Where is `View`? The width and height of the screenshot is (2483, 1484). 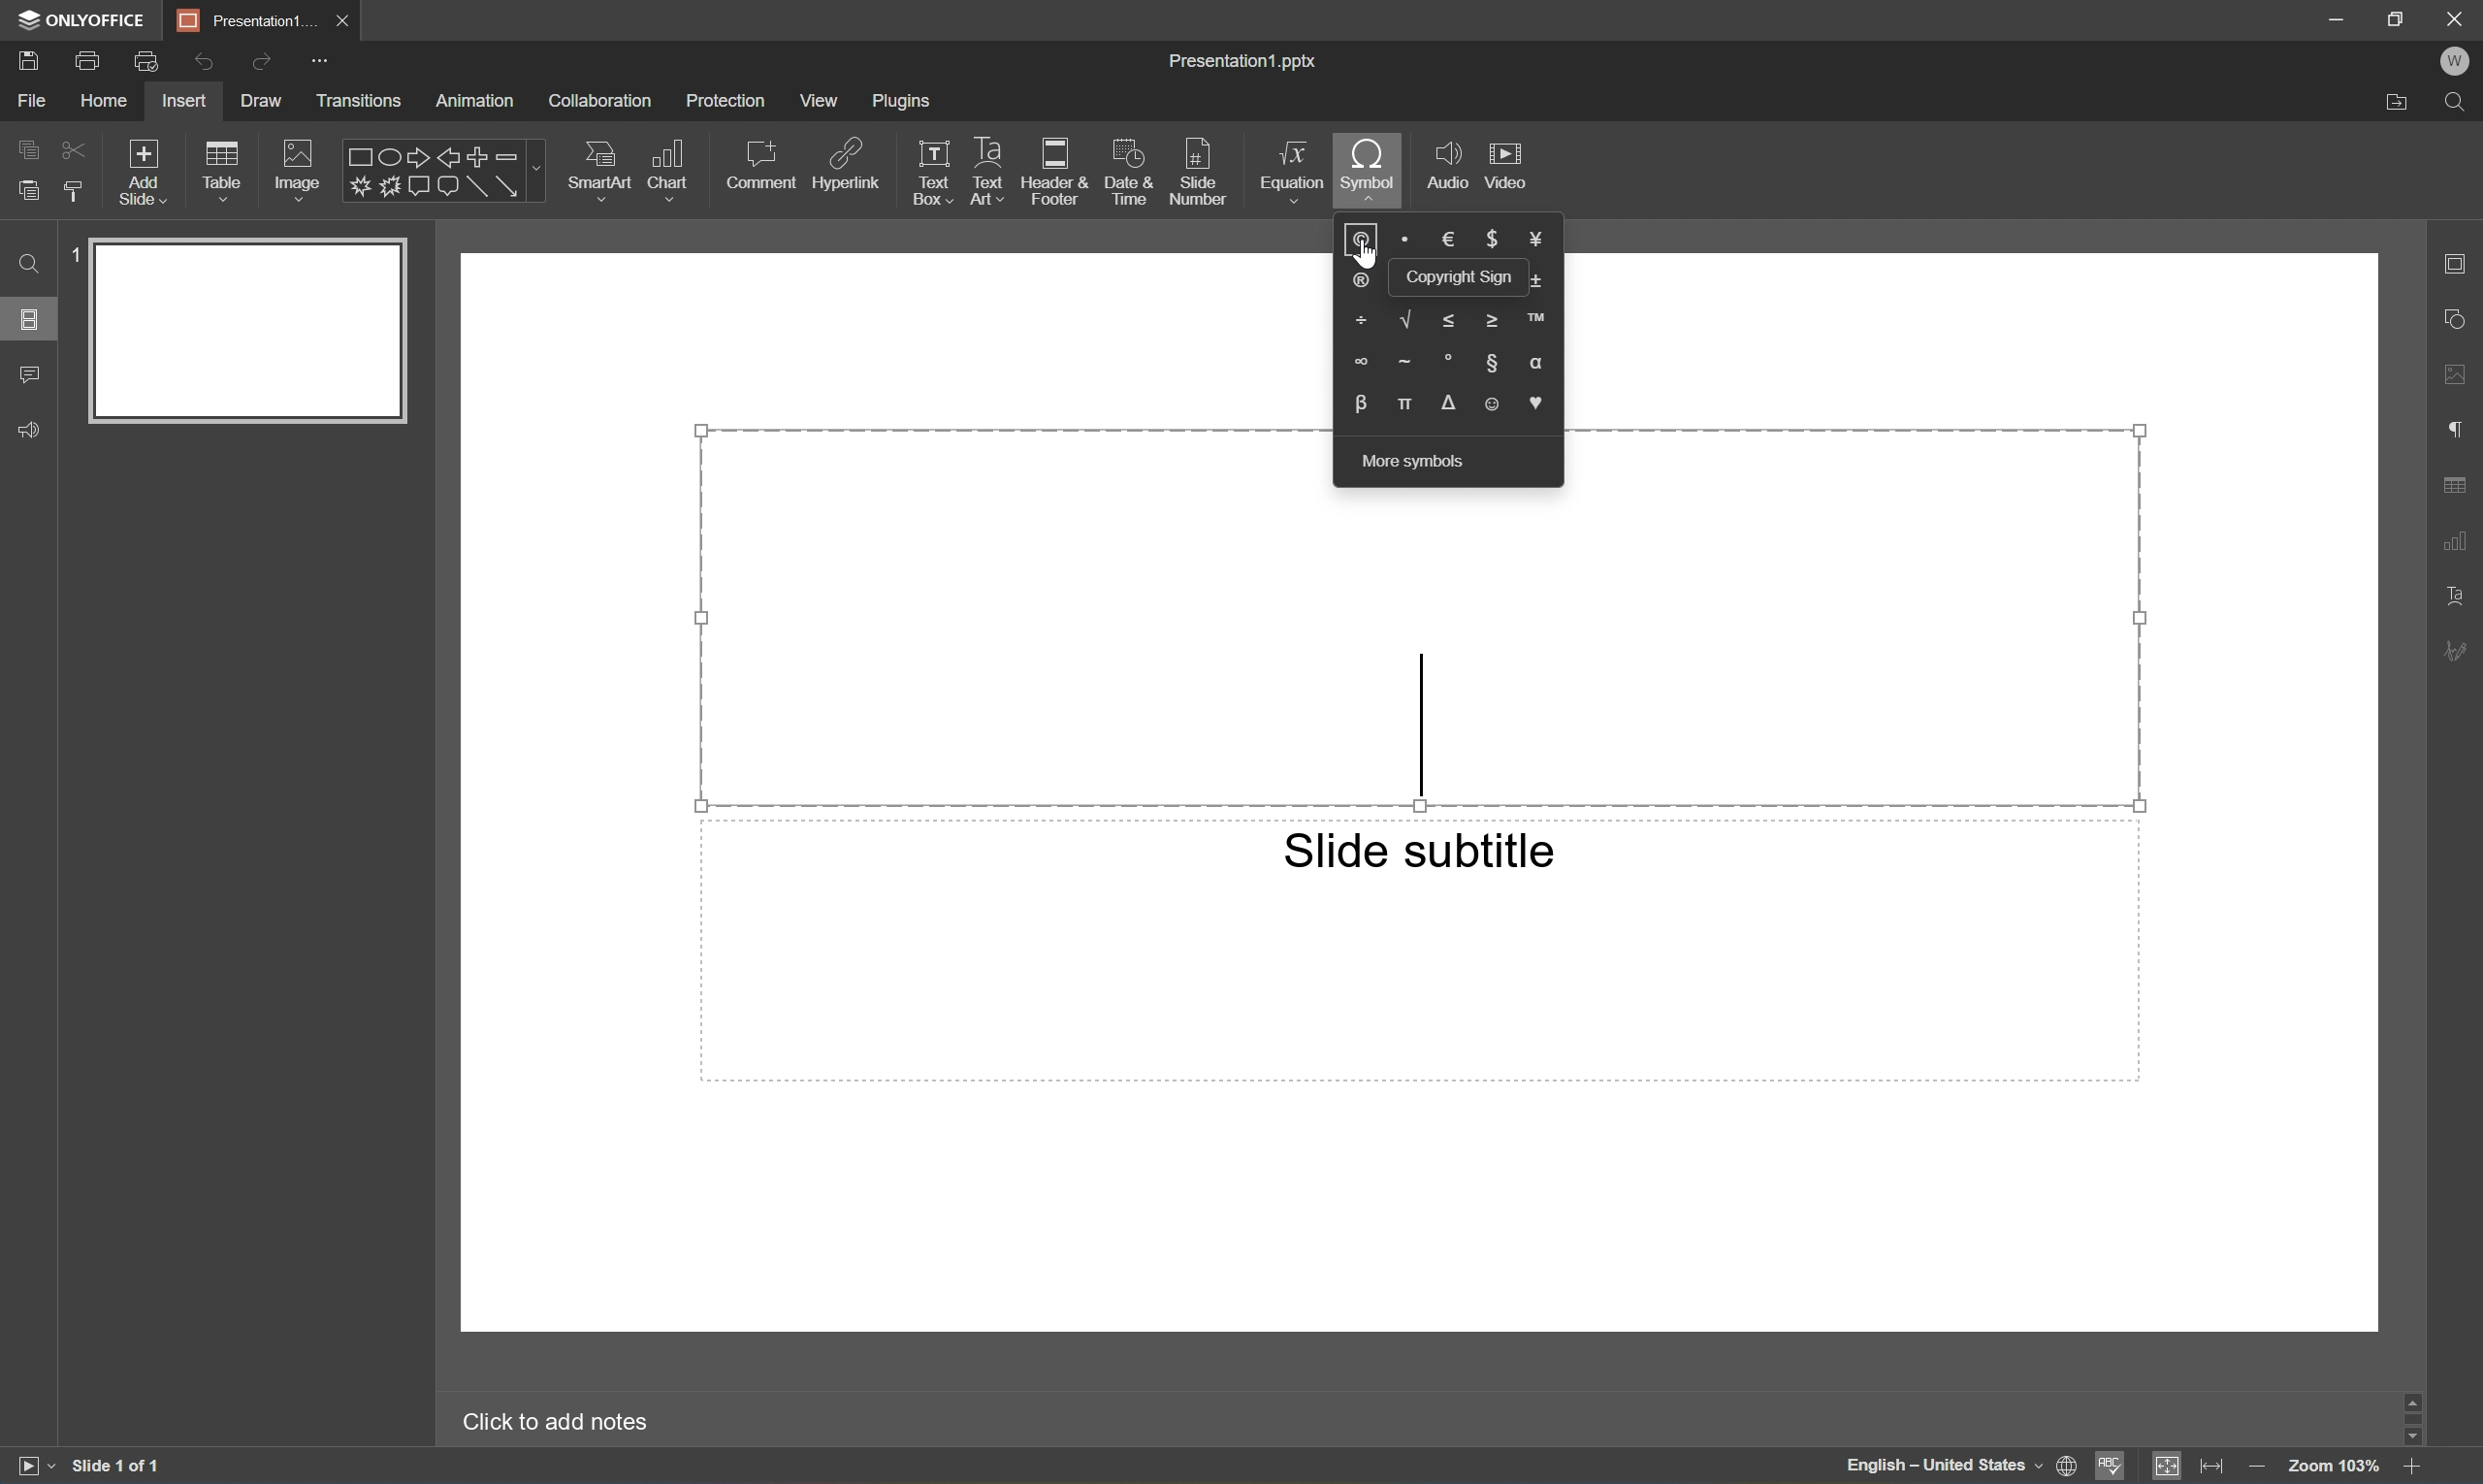 View is located at coordinates (820, 100).